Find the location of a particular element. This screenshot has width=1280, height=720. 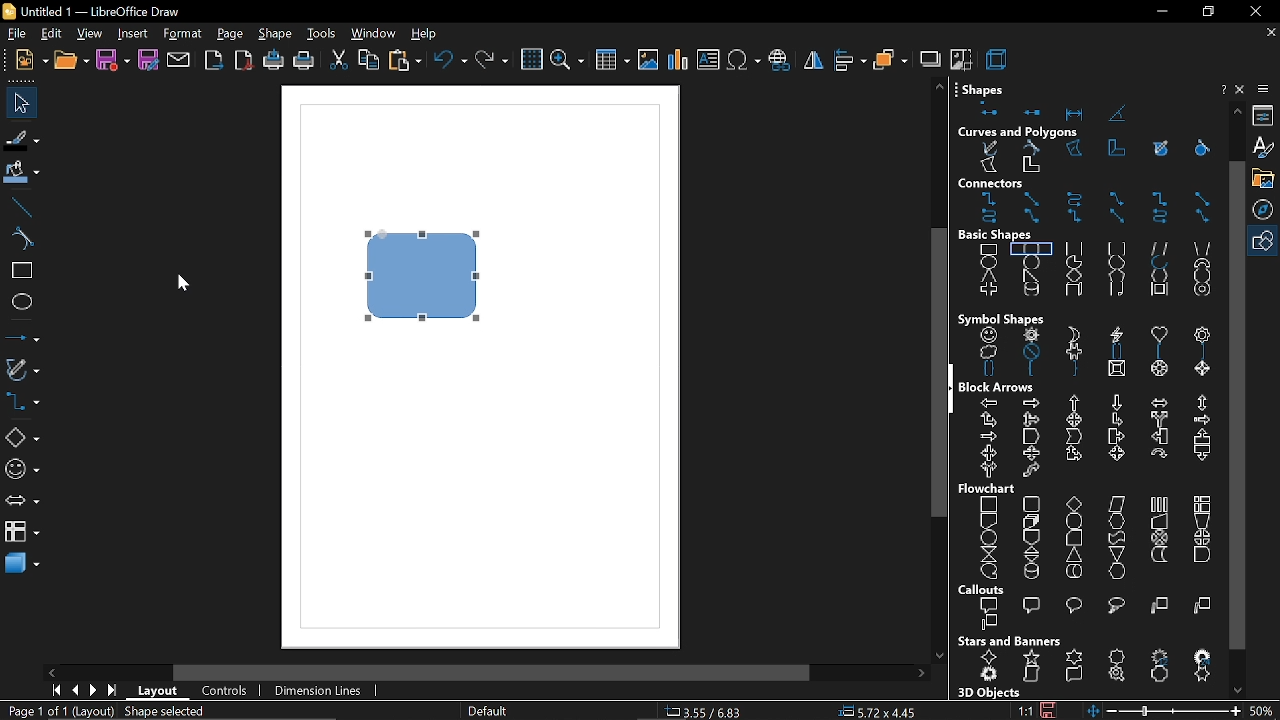

insert is located at coordinates (132, 35).